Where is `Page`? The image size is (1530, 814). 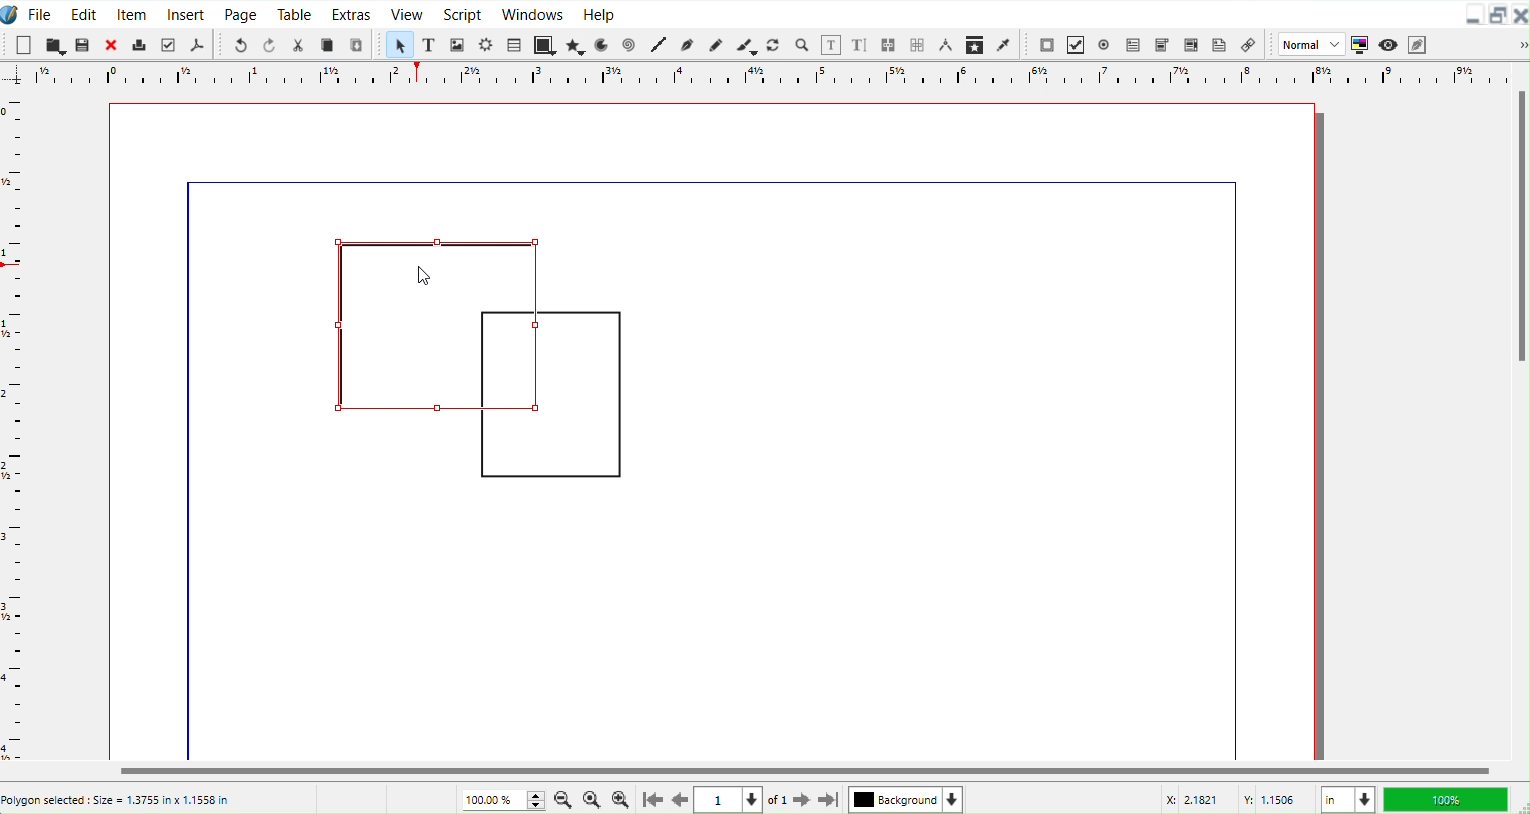 Page is located at coordinates (239, 13).